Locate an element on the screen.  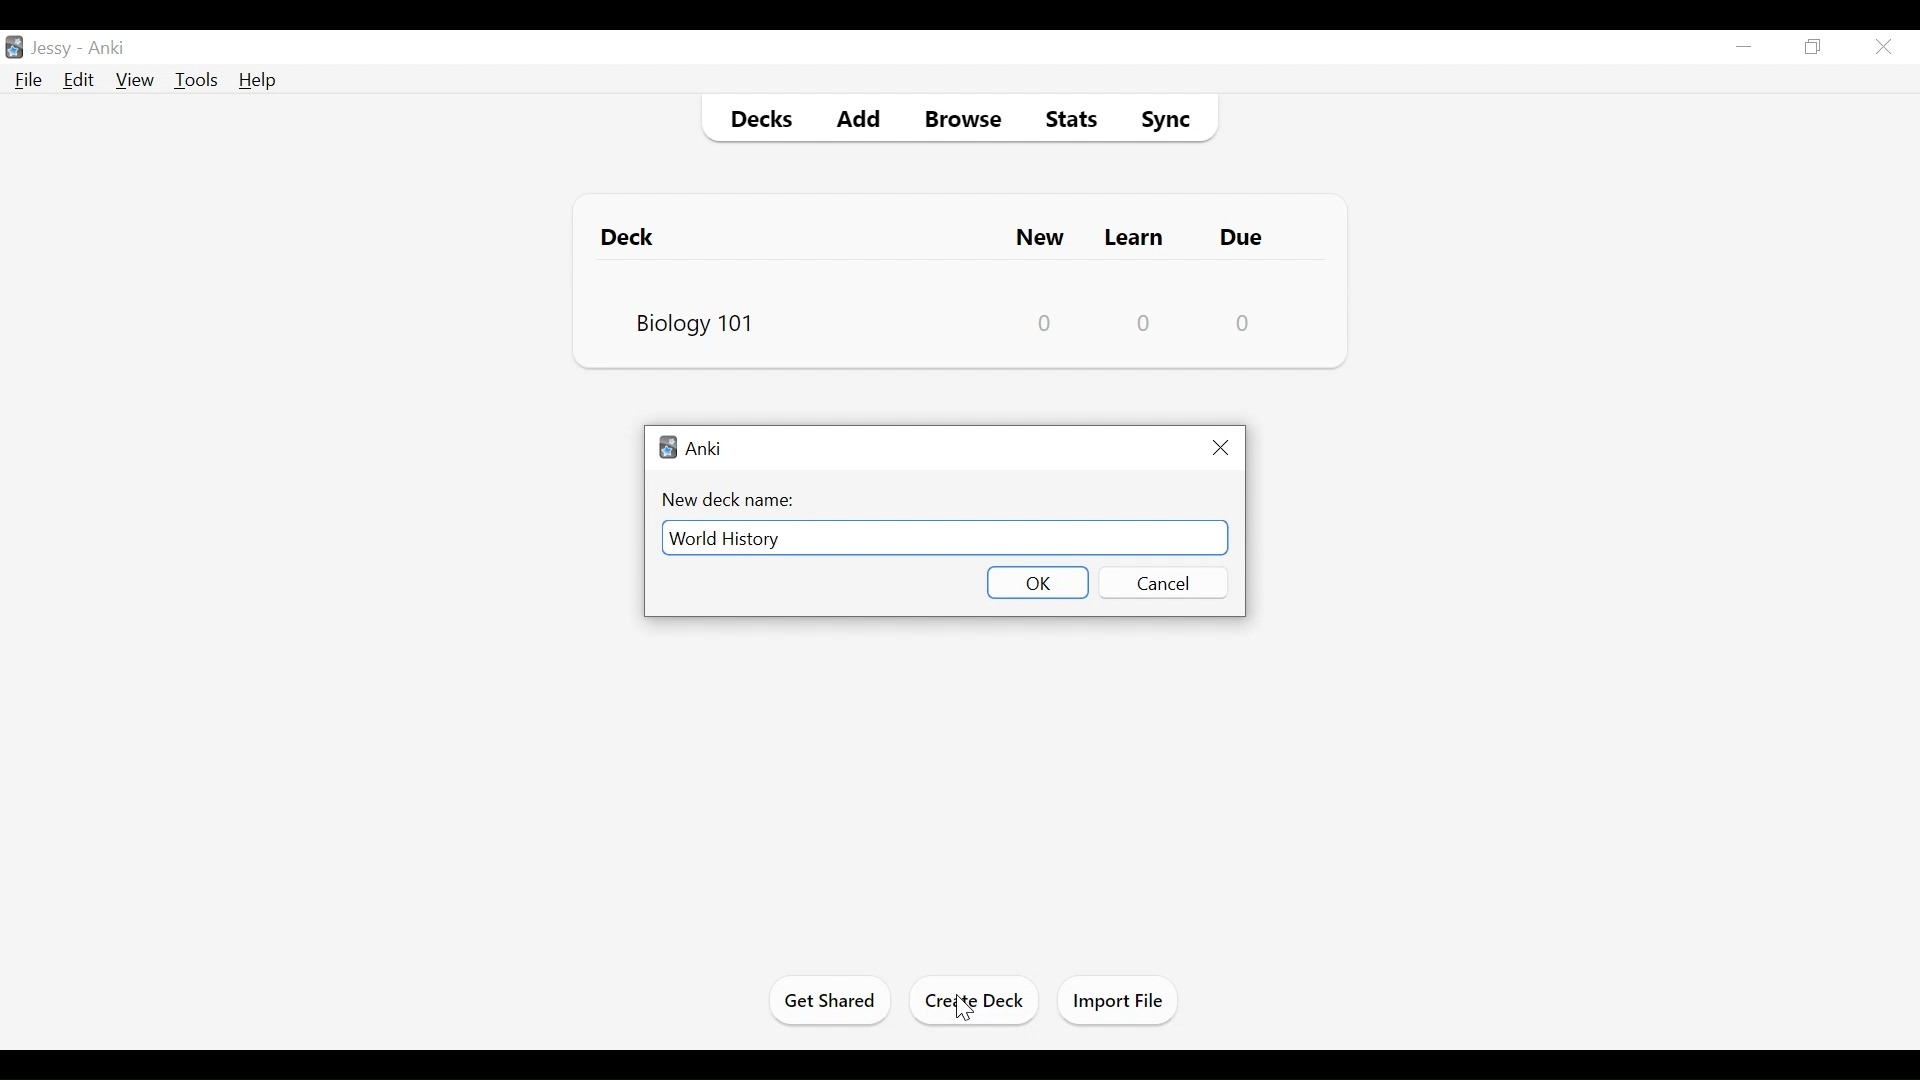
Help is located at coordinates (259, 81).